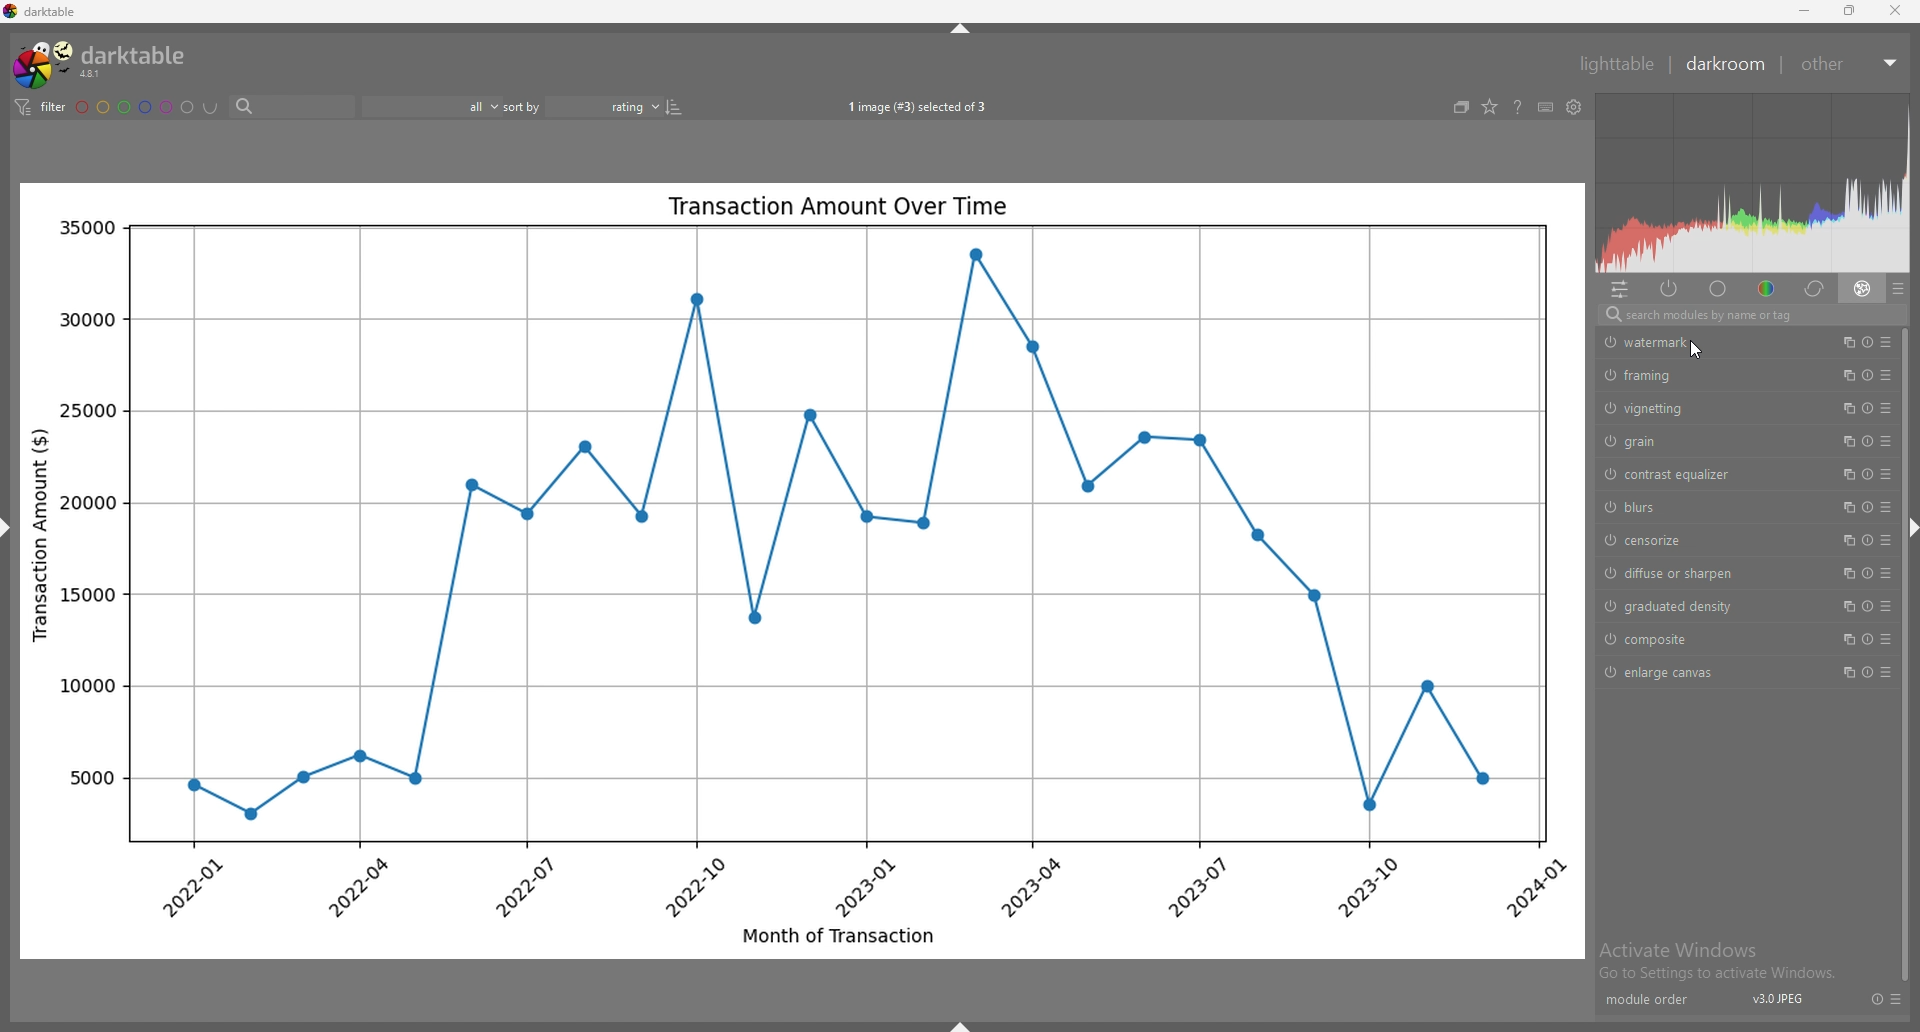 The height and width of the screenshot is (1032, 1920). What do you see at coordinates (582, 104) in the screenshot?
I see `sort by` at bounding box center [582, 104].